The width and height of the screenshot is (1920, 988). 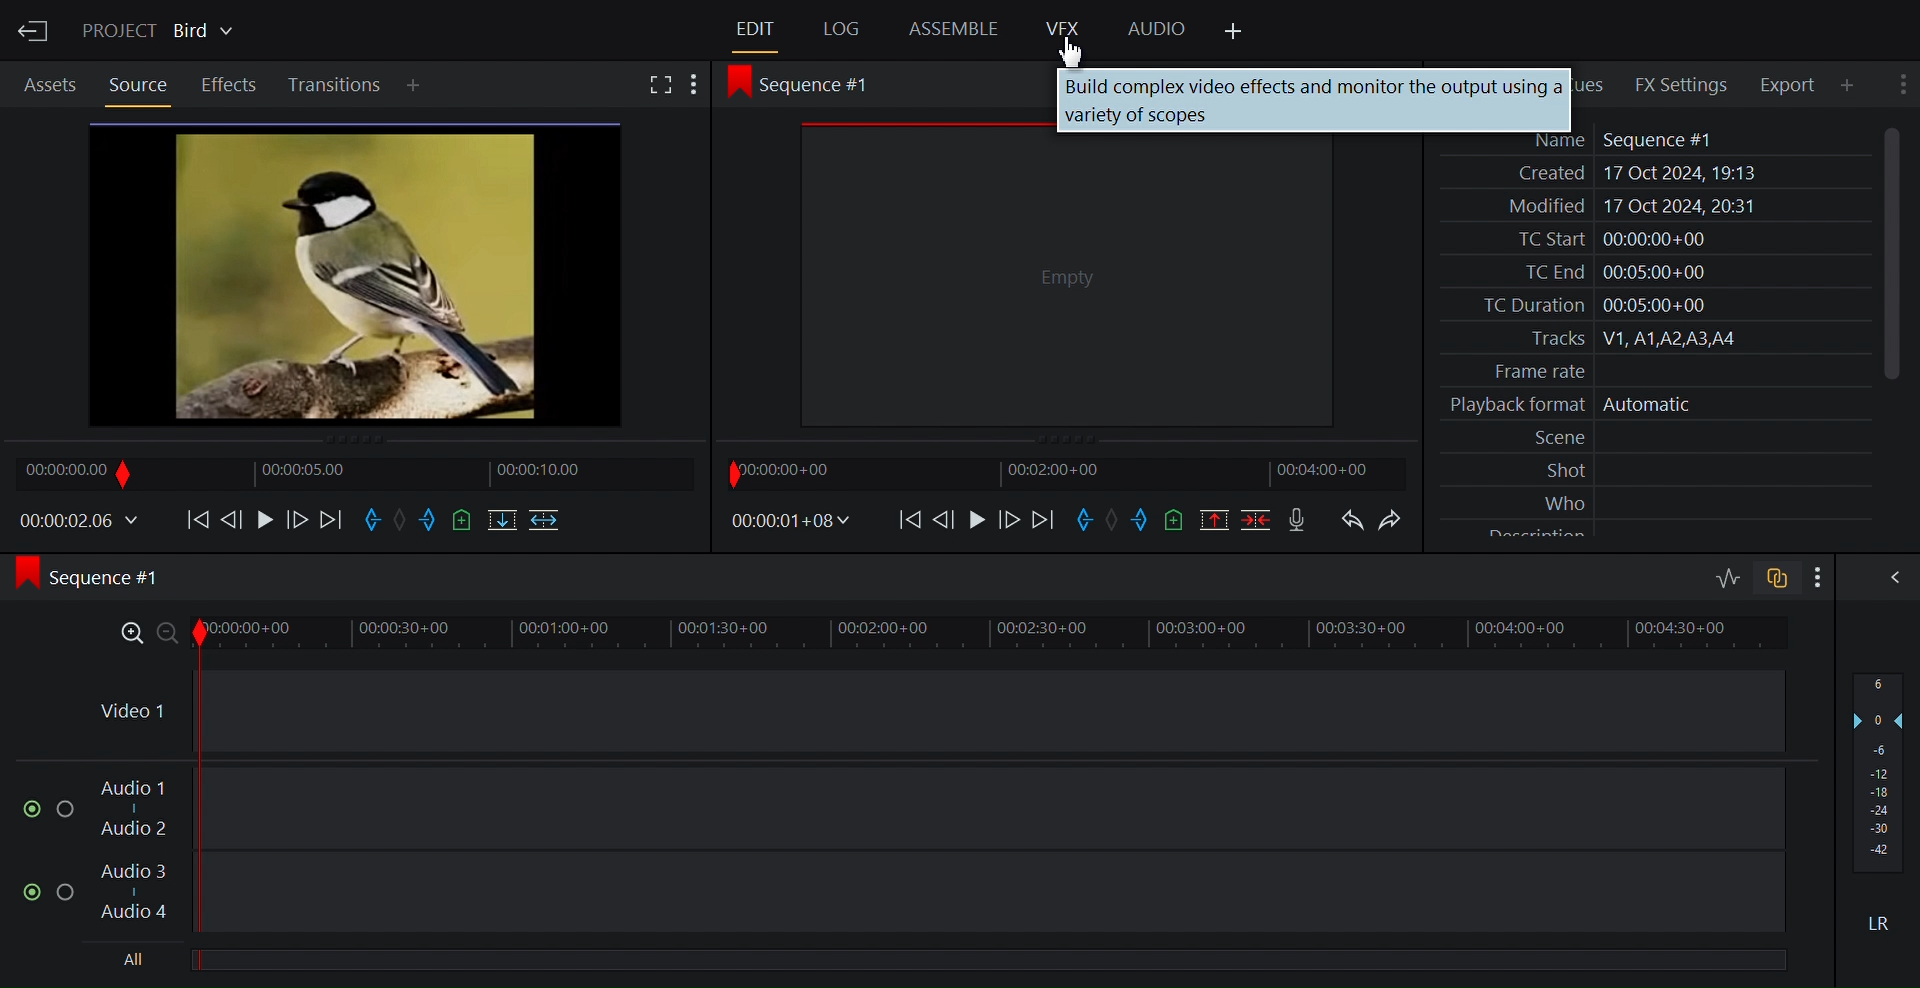 I want to click on Redo, so click(x=1390, y=521).